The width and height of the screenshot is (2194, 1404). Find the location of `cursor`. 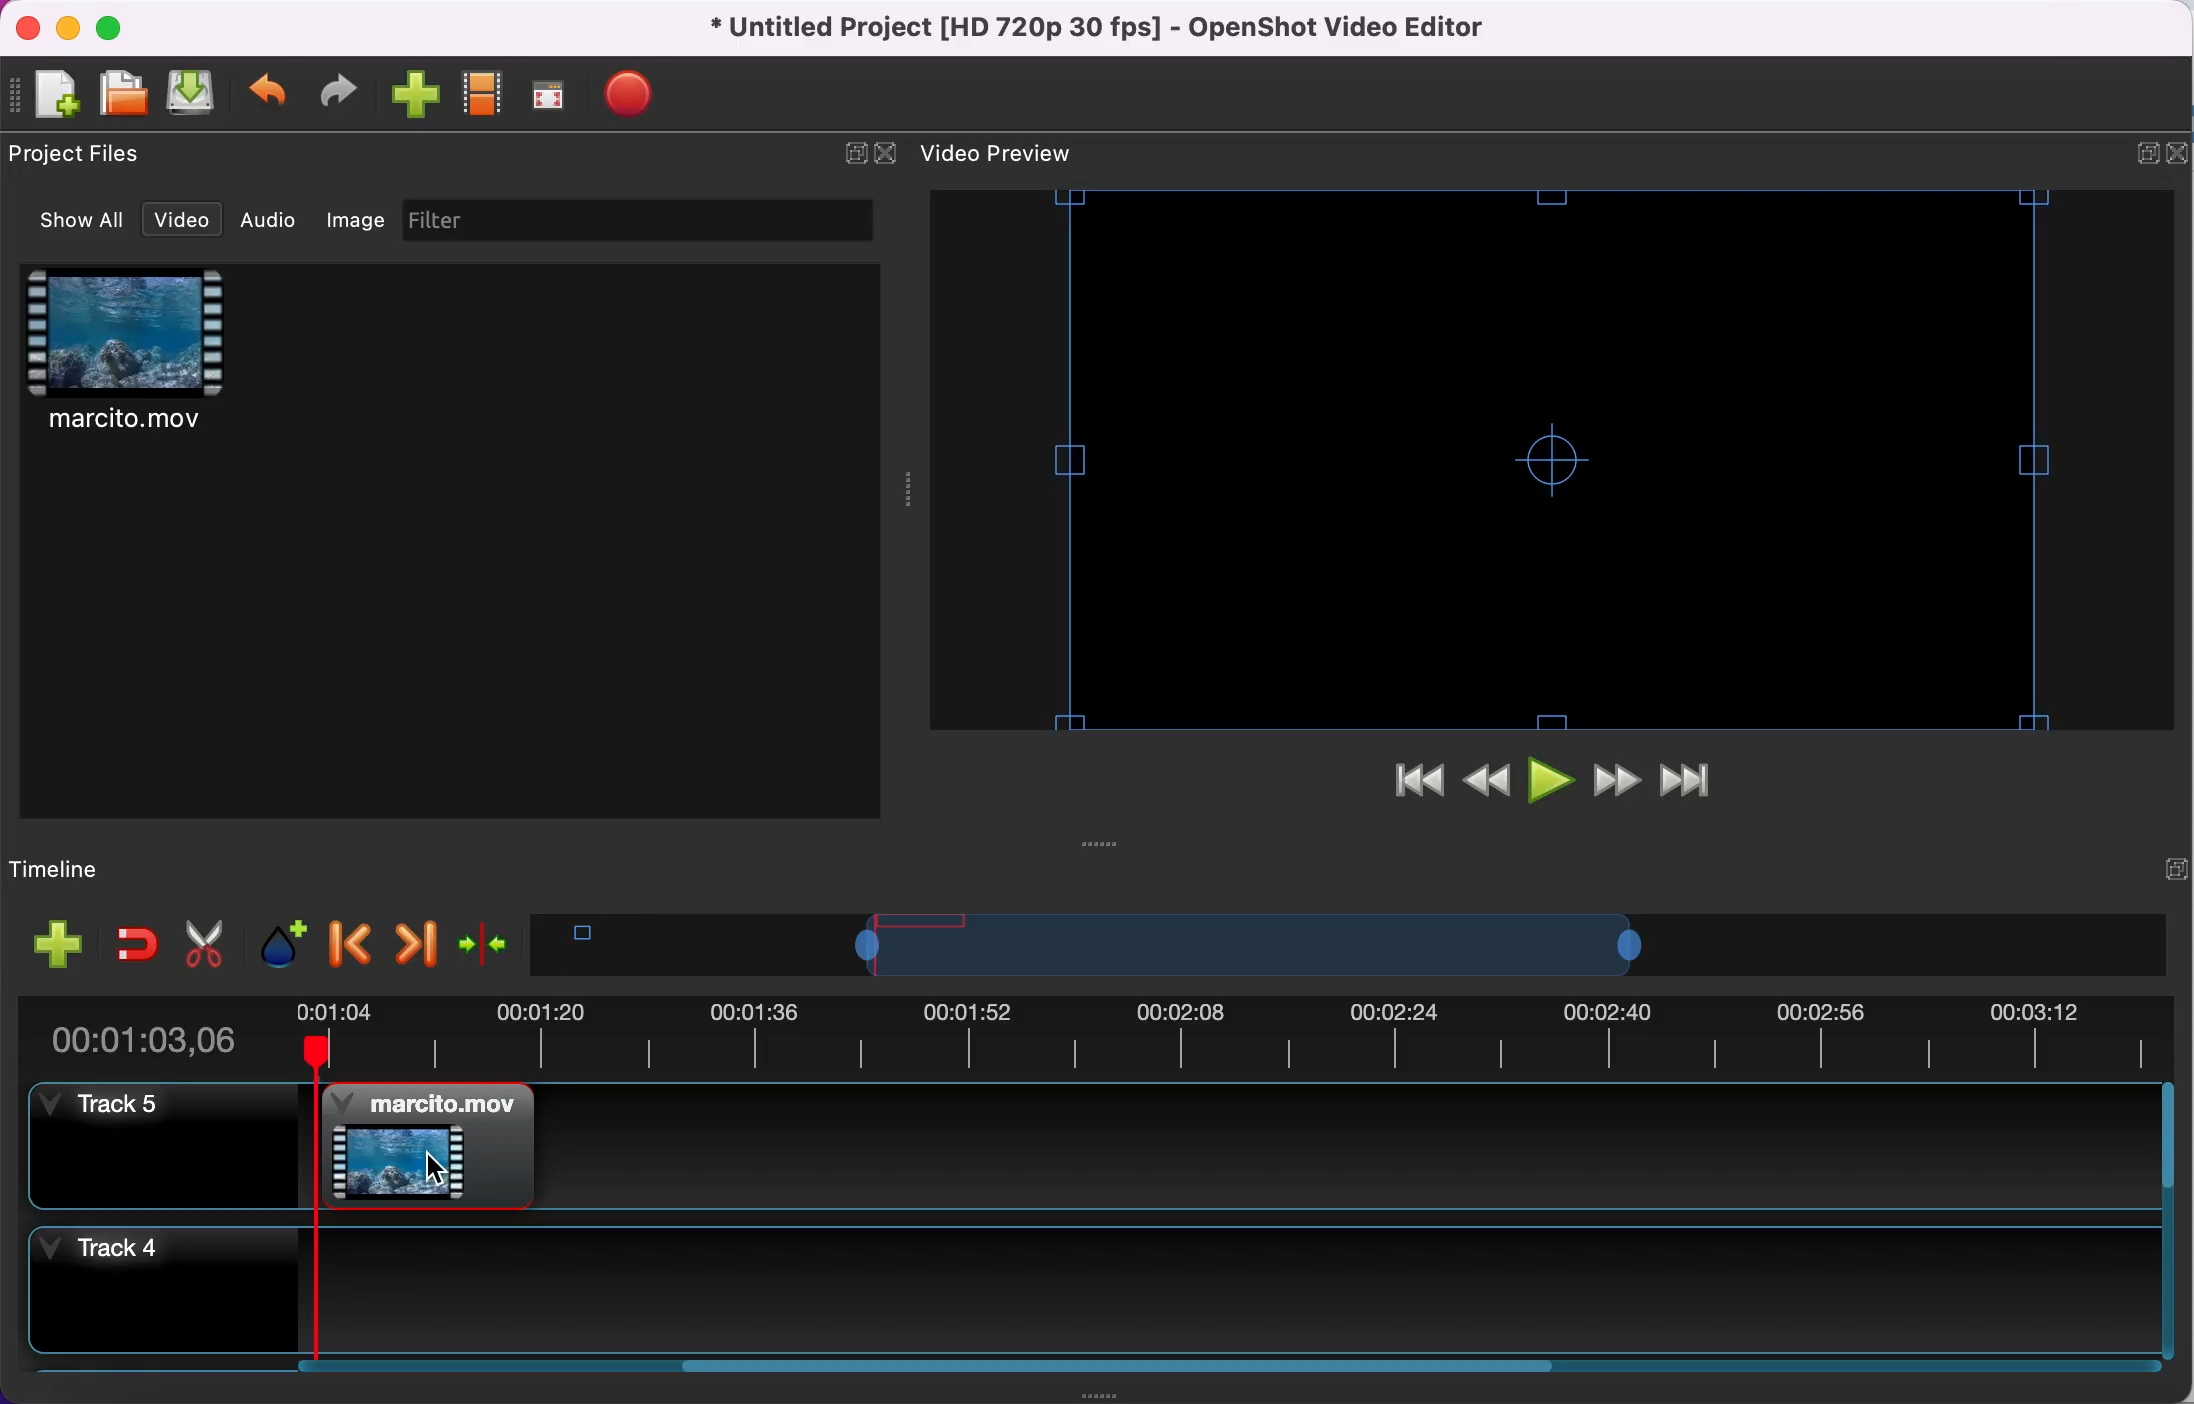

cursor is located at coordinates (436, 1171).